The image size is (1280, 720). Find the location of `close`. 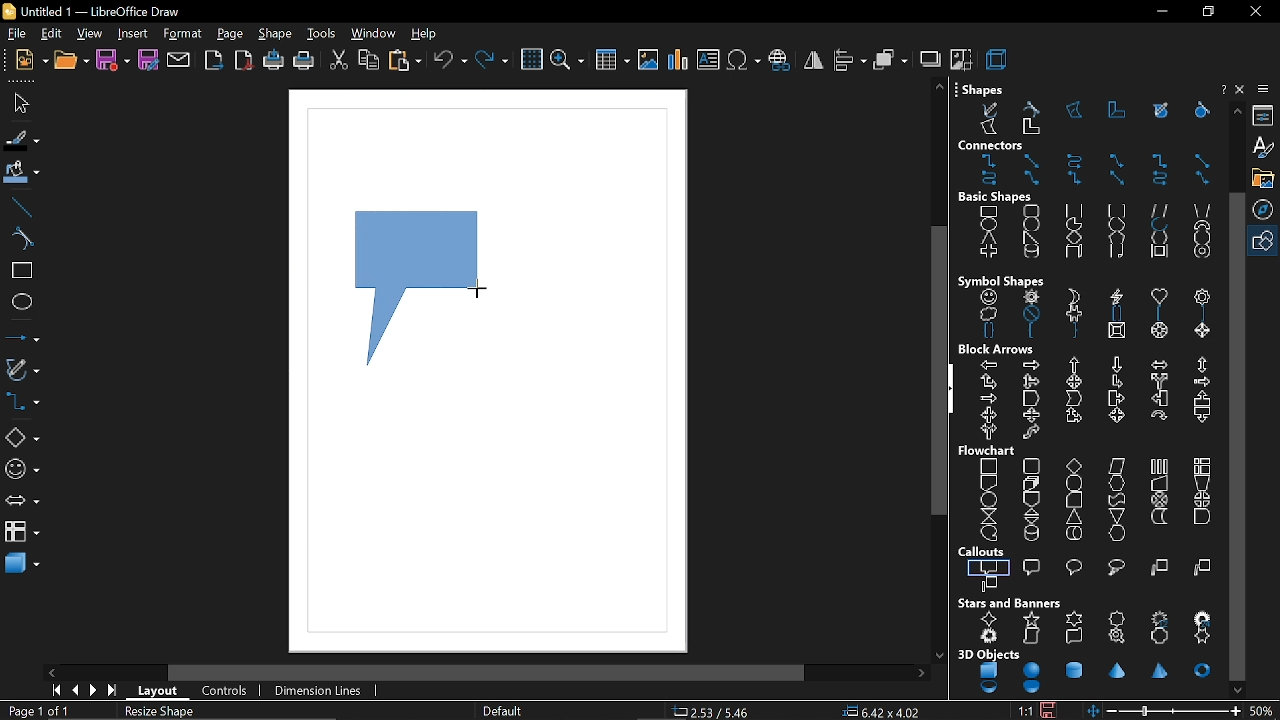

close is located at coordinates (1255, 11).